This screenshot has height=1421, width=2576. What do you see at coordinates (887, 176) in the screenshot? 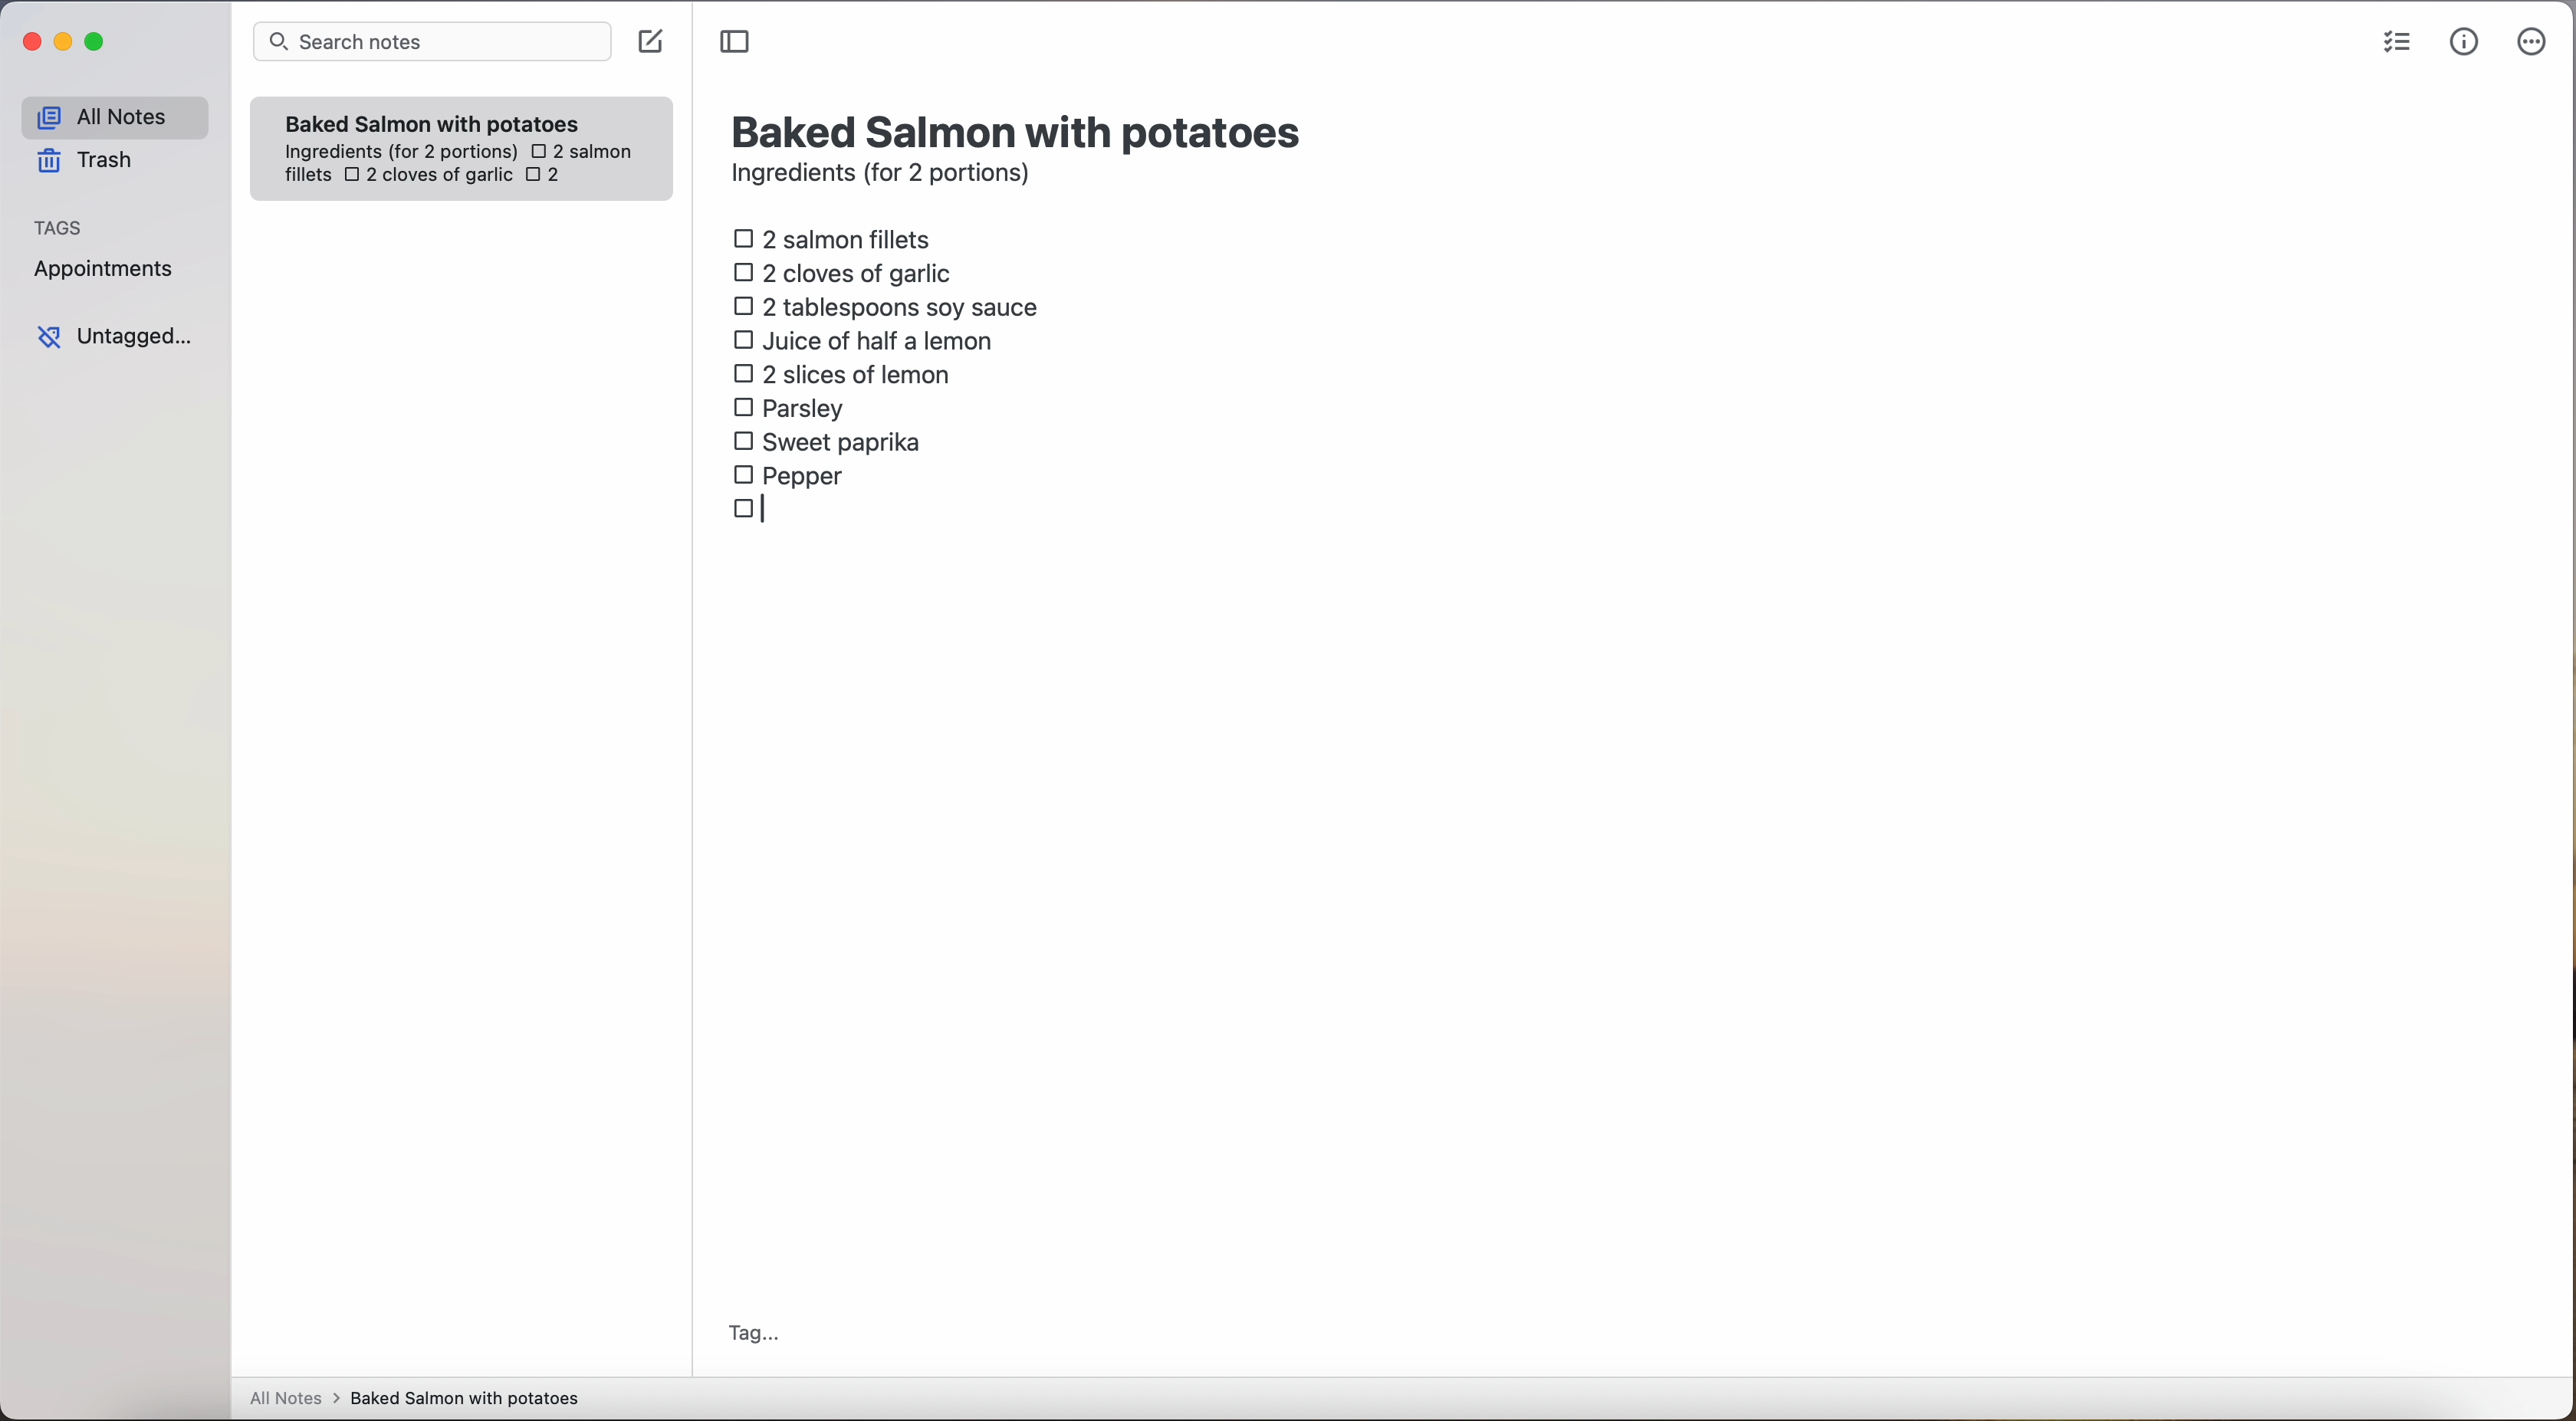
I see `ingredients (for 2 portions)` at bounding box center [887, 176].